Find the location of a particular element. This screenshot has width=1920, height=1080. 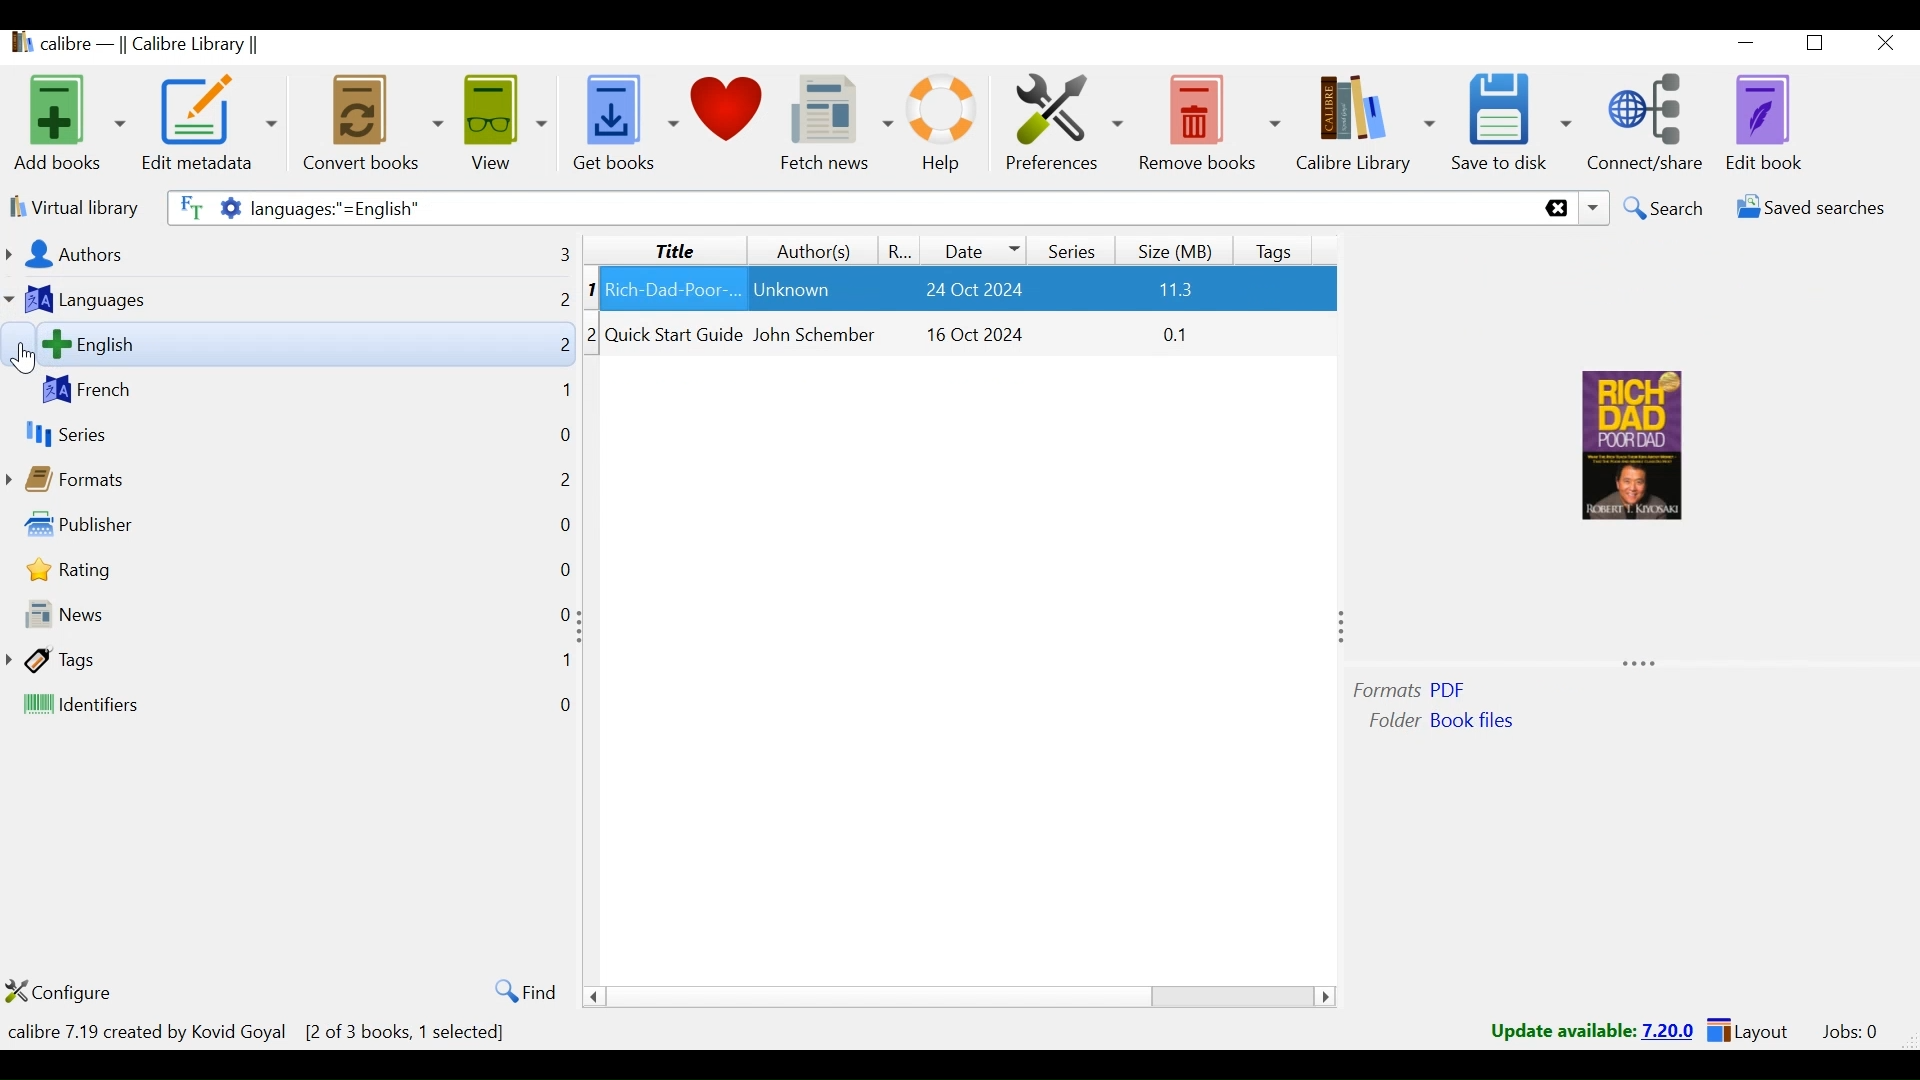

0: is located at coordinates (560, 616).